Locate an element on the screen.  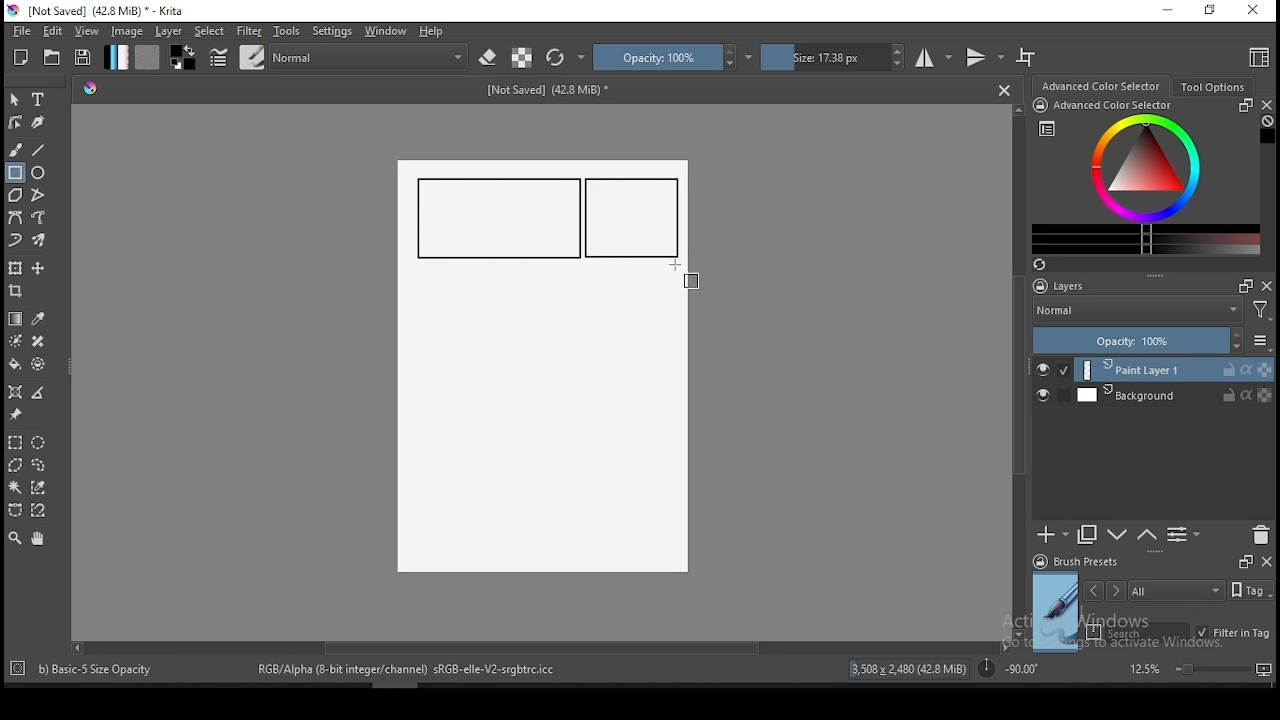
view or change layer properties is located at coordinates (1183, 534).